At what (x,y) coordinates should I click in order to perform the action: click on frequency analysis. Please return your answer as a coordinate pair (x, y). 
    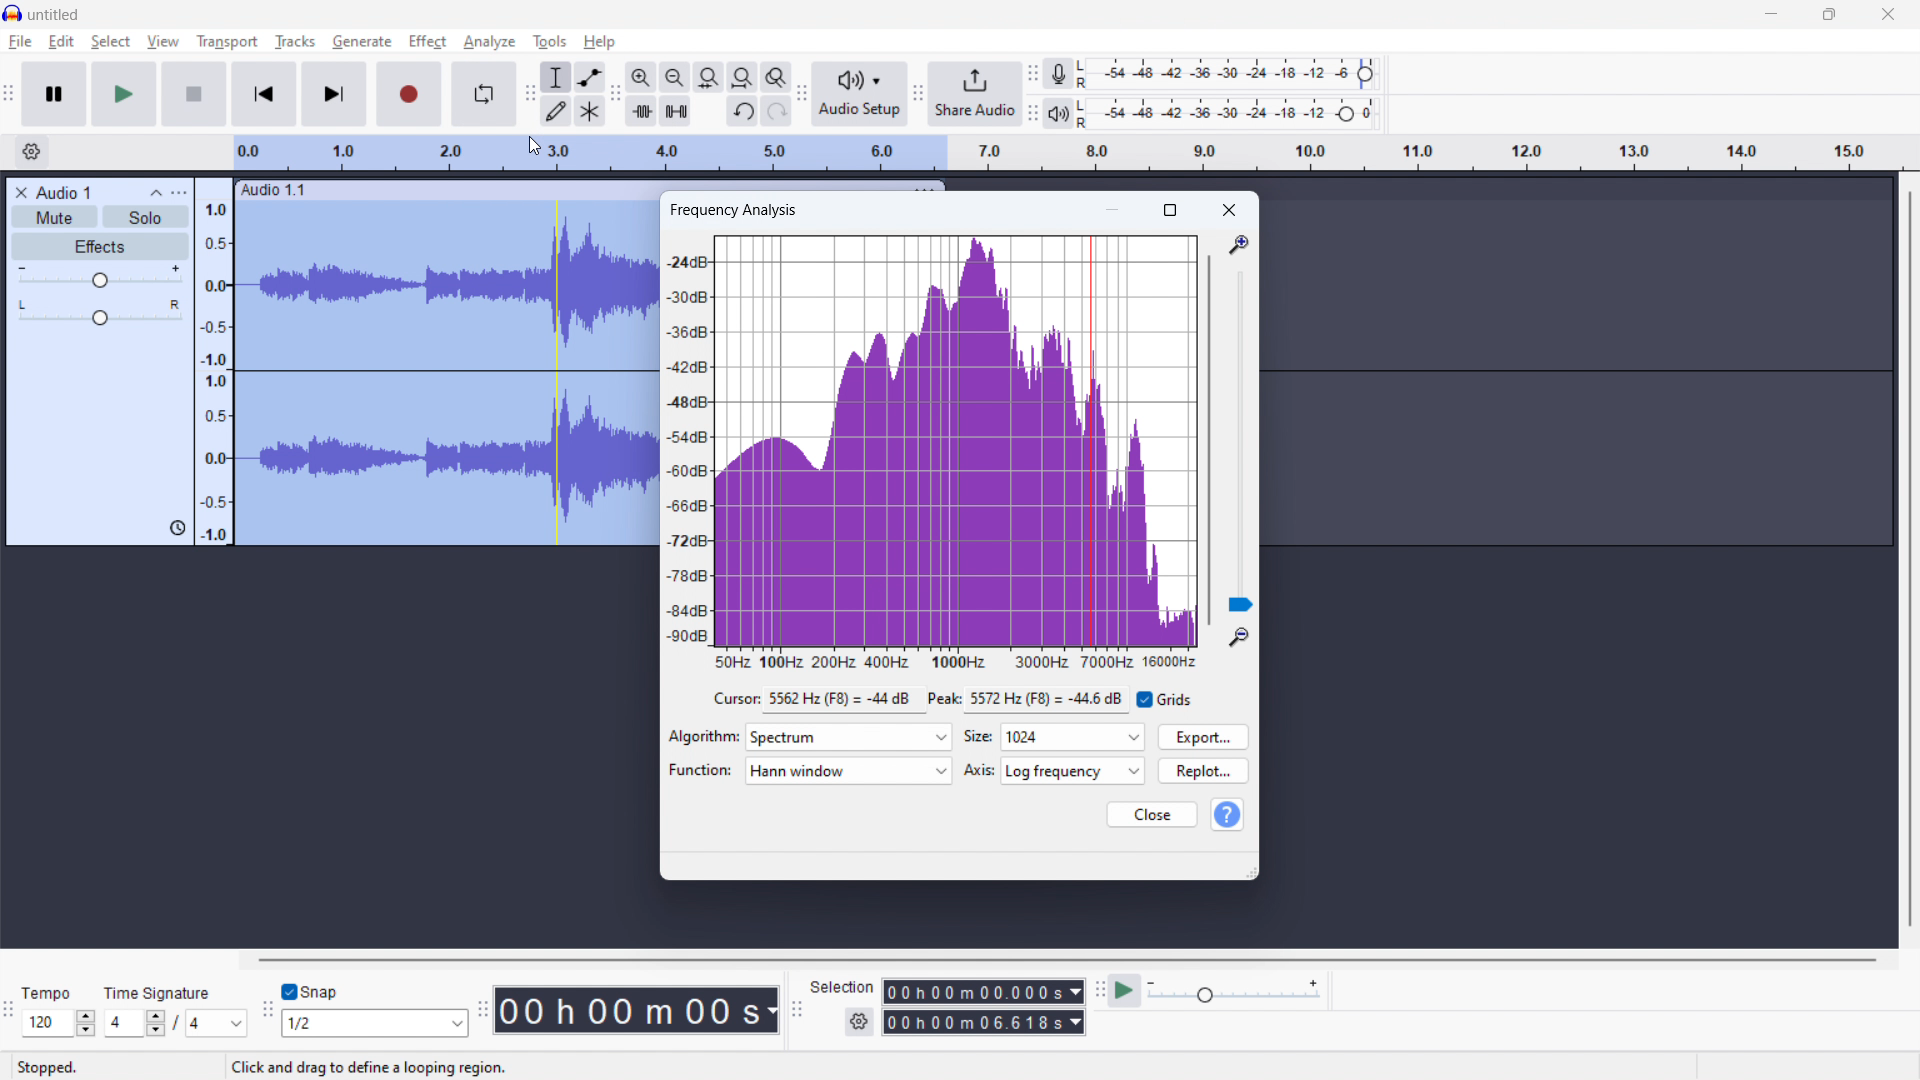
    Looking at the image, I should click on (735, 211).